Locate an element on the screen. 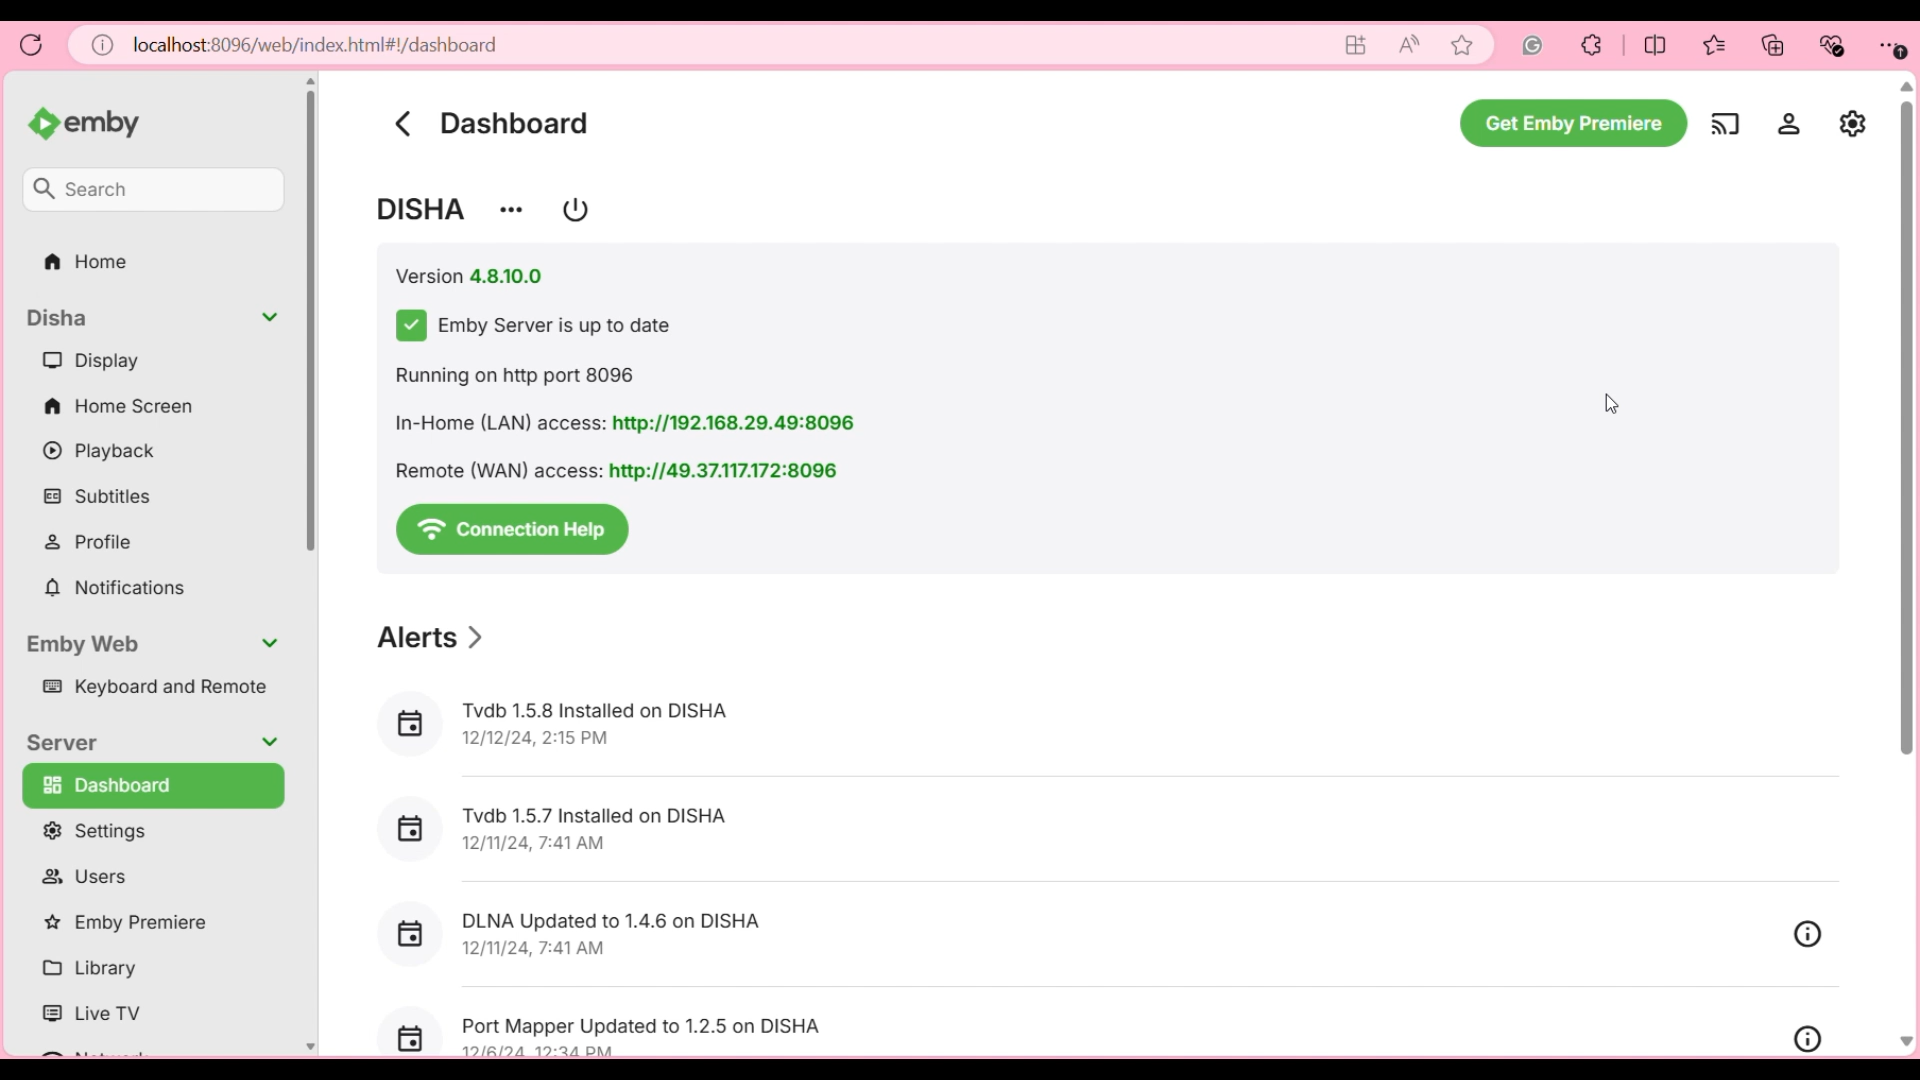 The image size is (1920, 1080). Overview of respective alert is located at coordinates (1808, 986).